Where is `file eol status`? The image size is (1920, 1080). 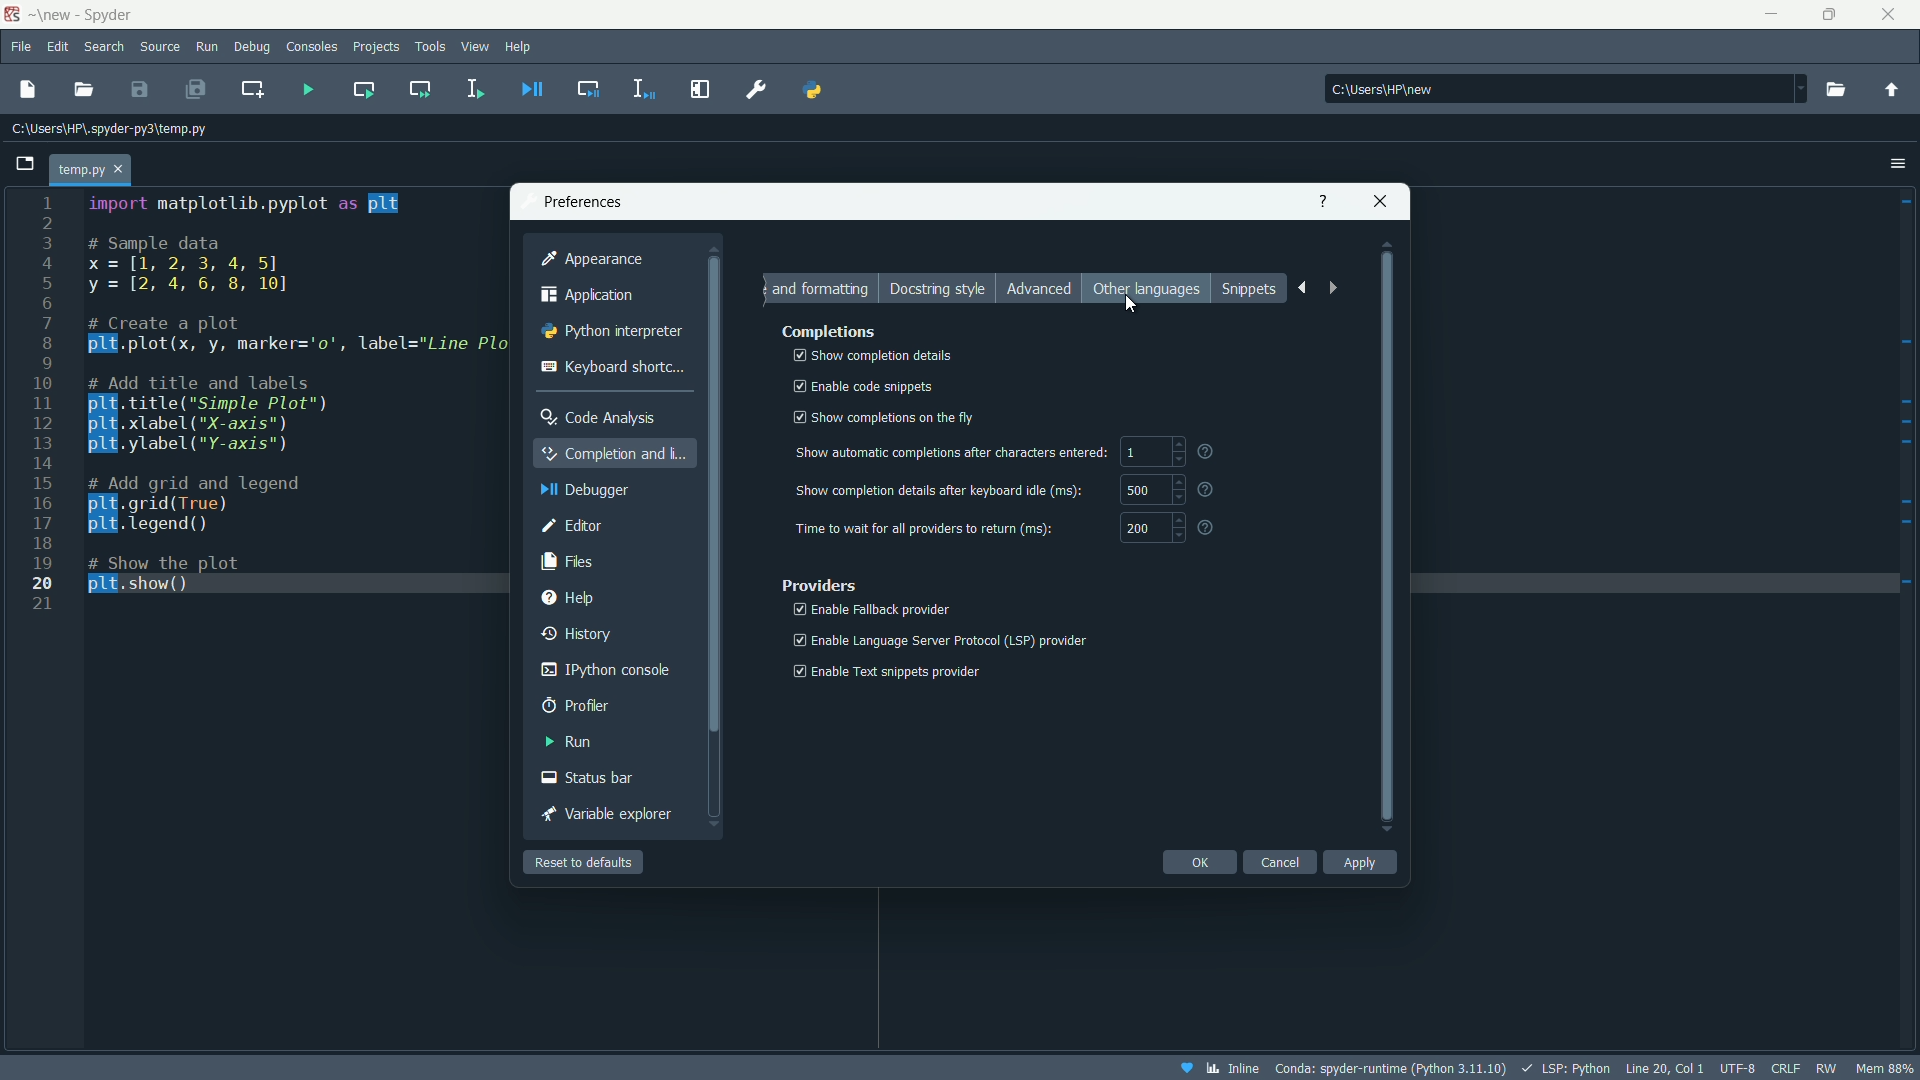 file eol status is located at coordinates (1783, 1069).